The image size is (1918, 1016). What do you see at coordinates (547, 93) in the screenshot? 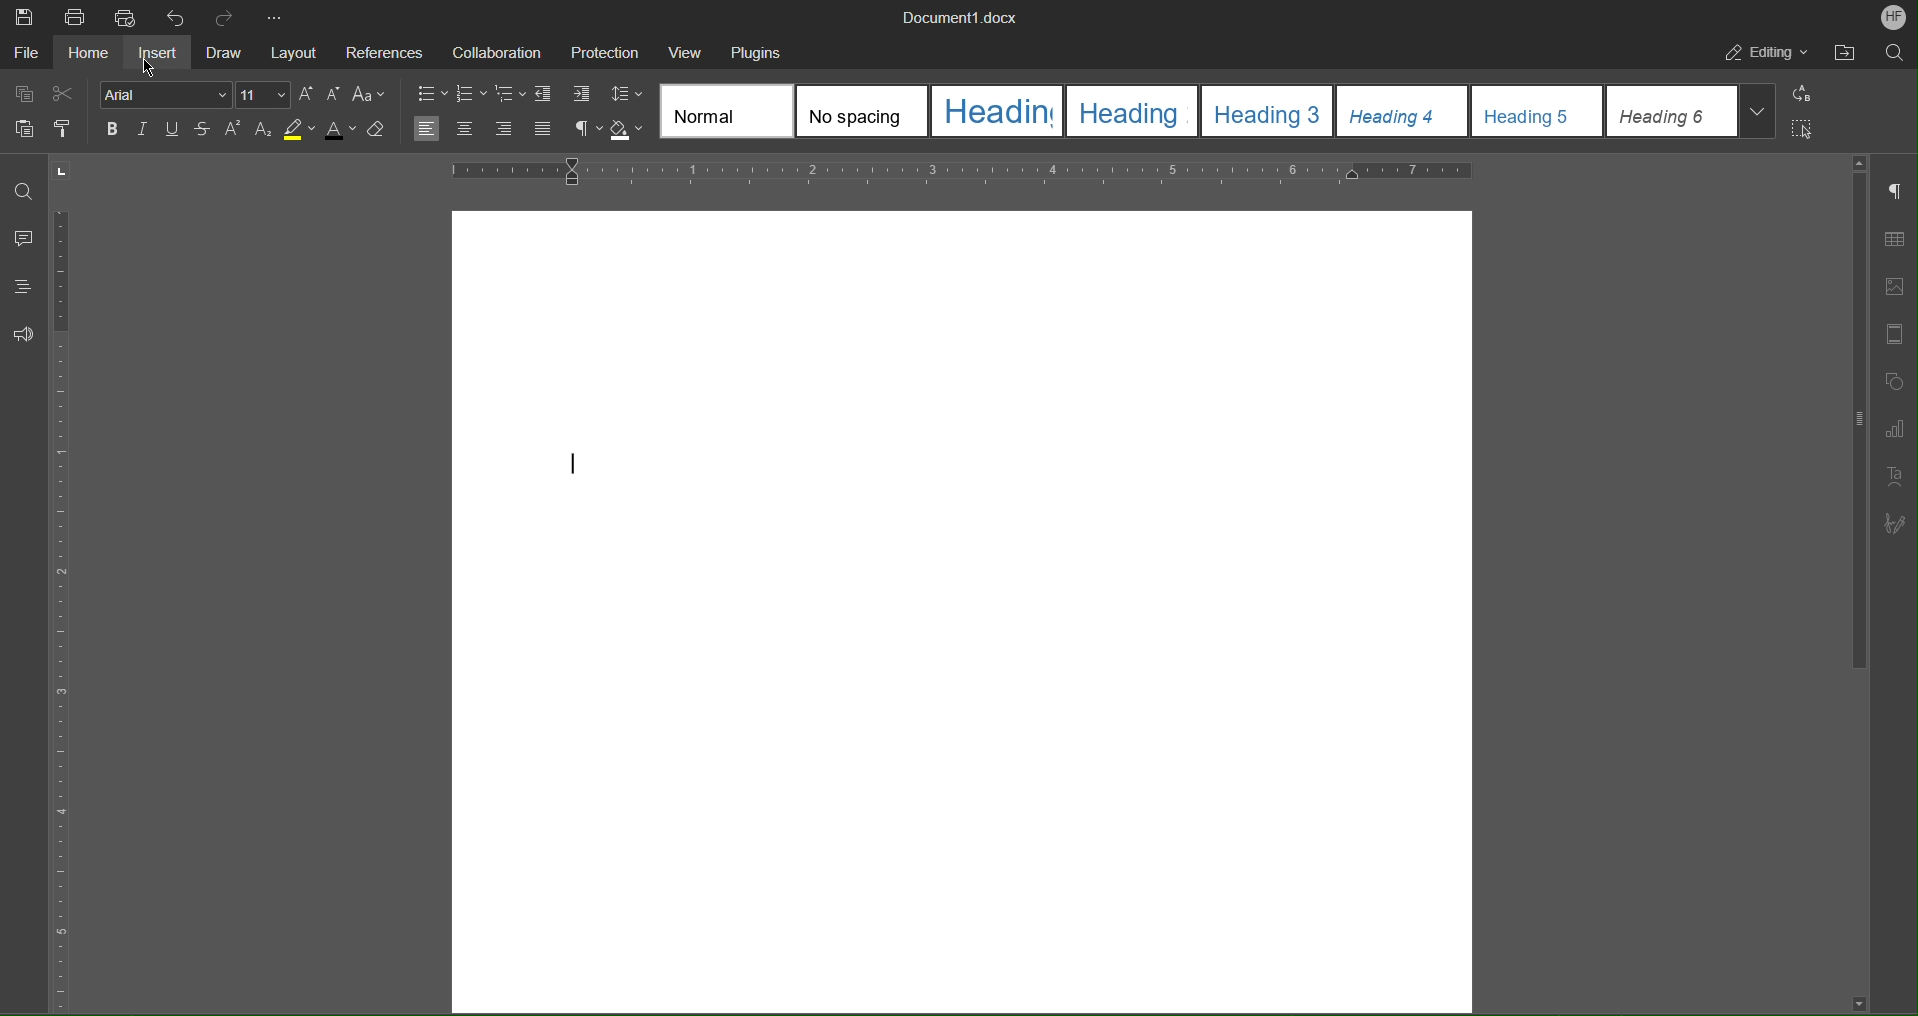
I see `Decrease Indent` at bounding box center [547, 93].